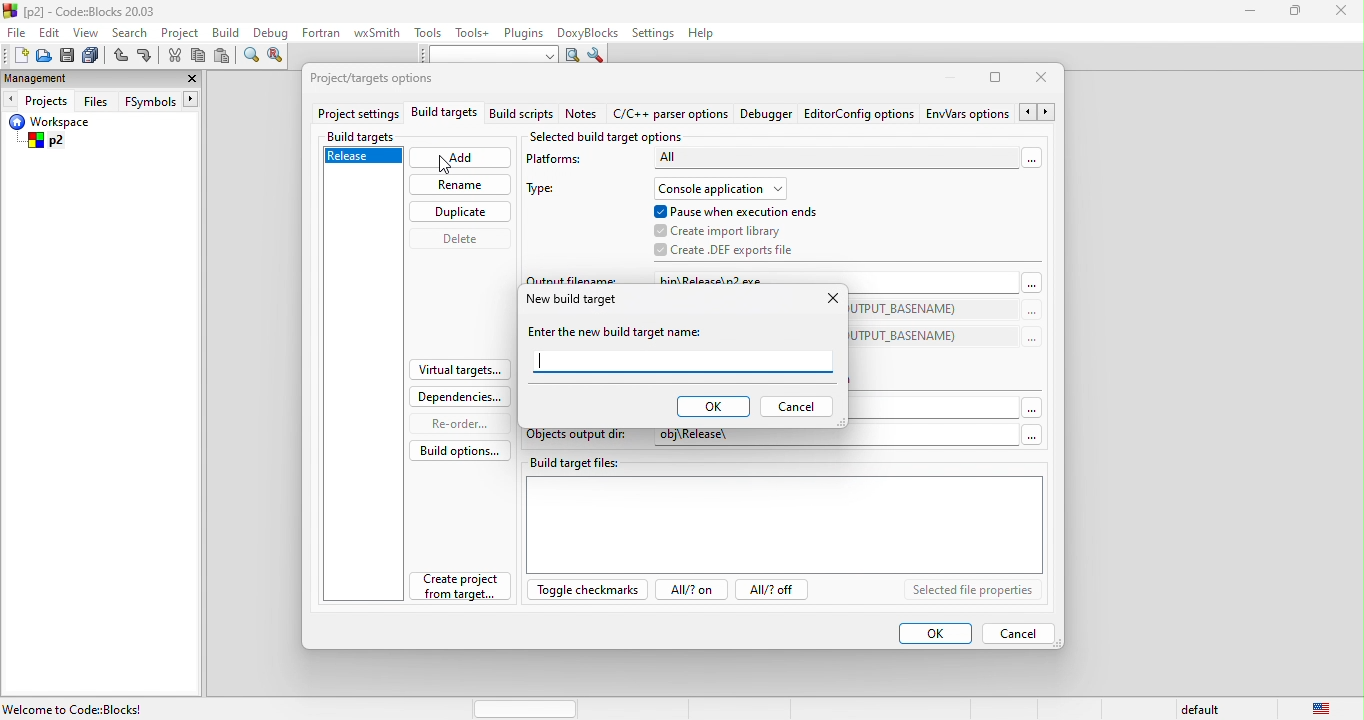 This screenshot has width=1364, height=720. What do you see at coordinates (120, 57) in the screenshot?
I see `undo` at bounding box center [120, 57].